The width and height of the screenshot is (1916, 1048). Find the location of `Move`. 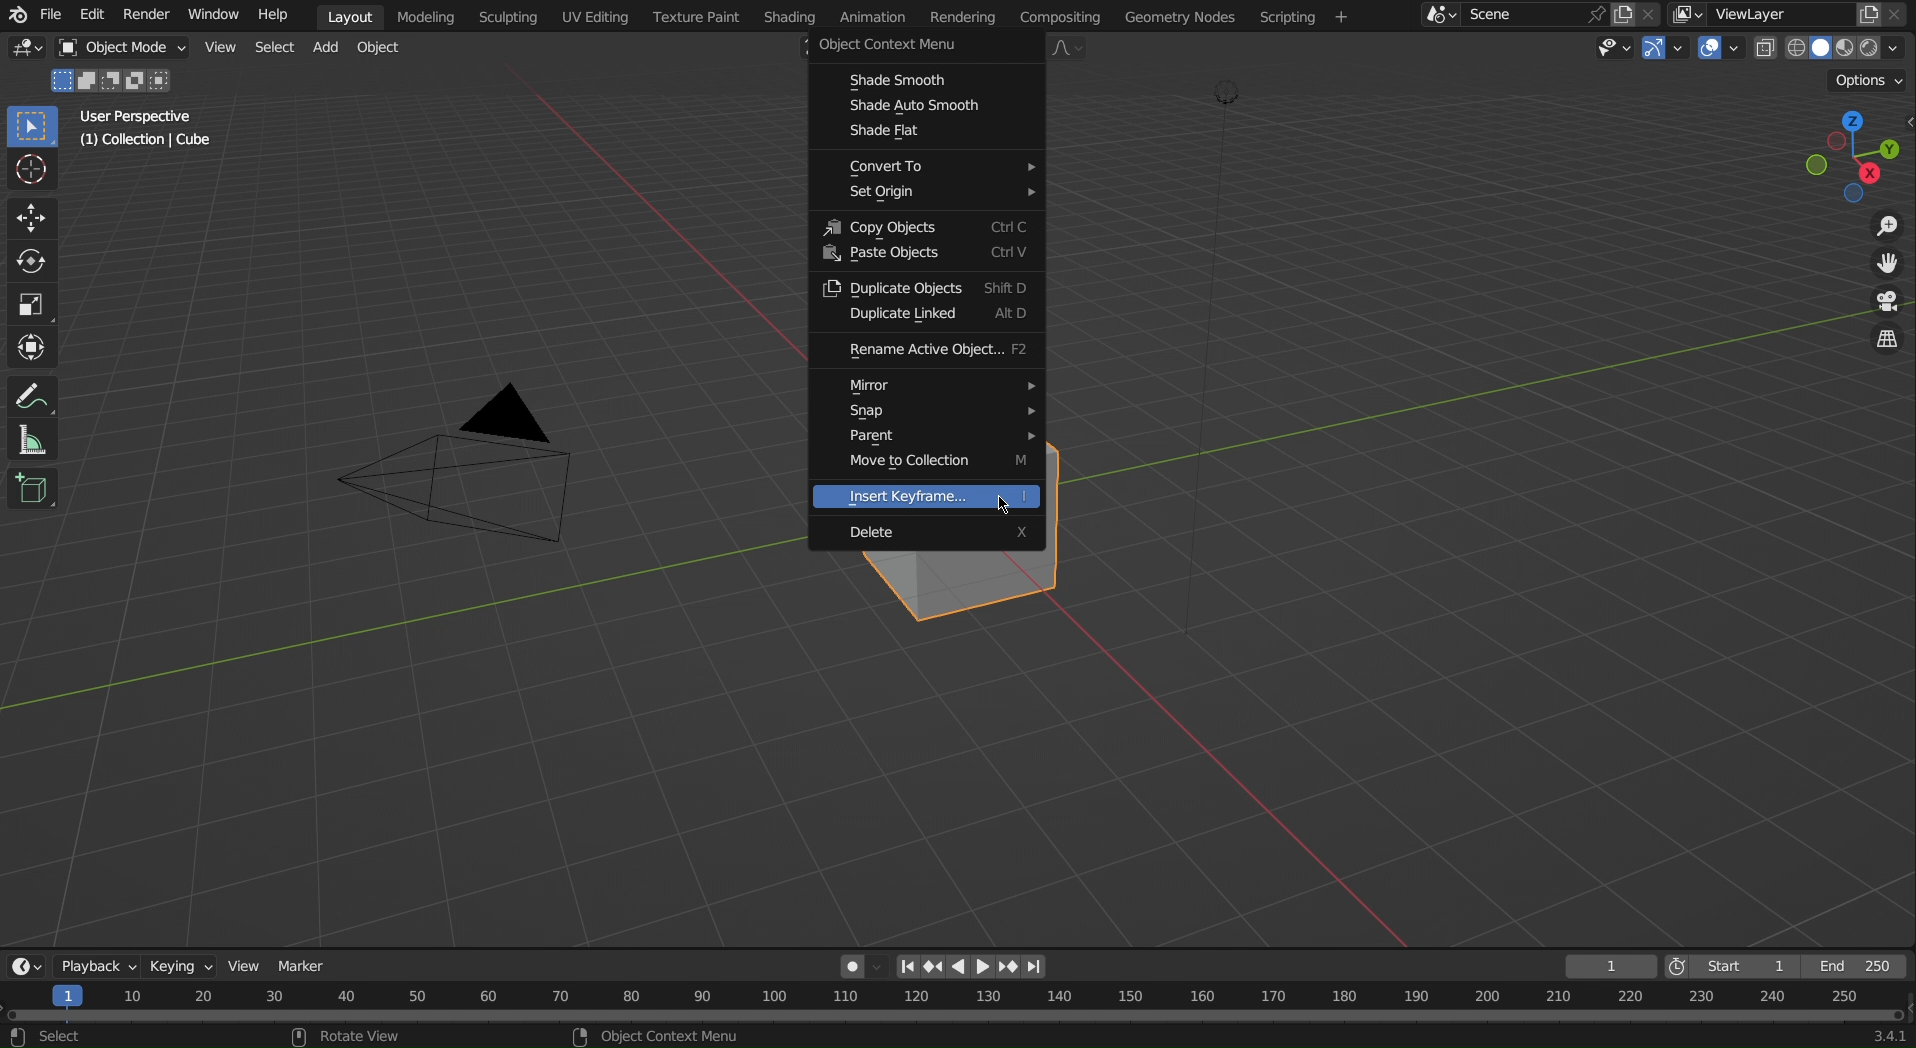

Move is located at coordinates (31, 219).